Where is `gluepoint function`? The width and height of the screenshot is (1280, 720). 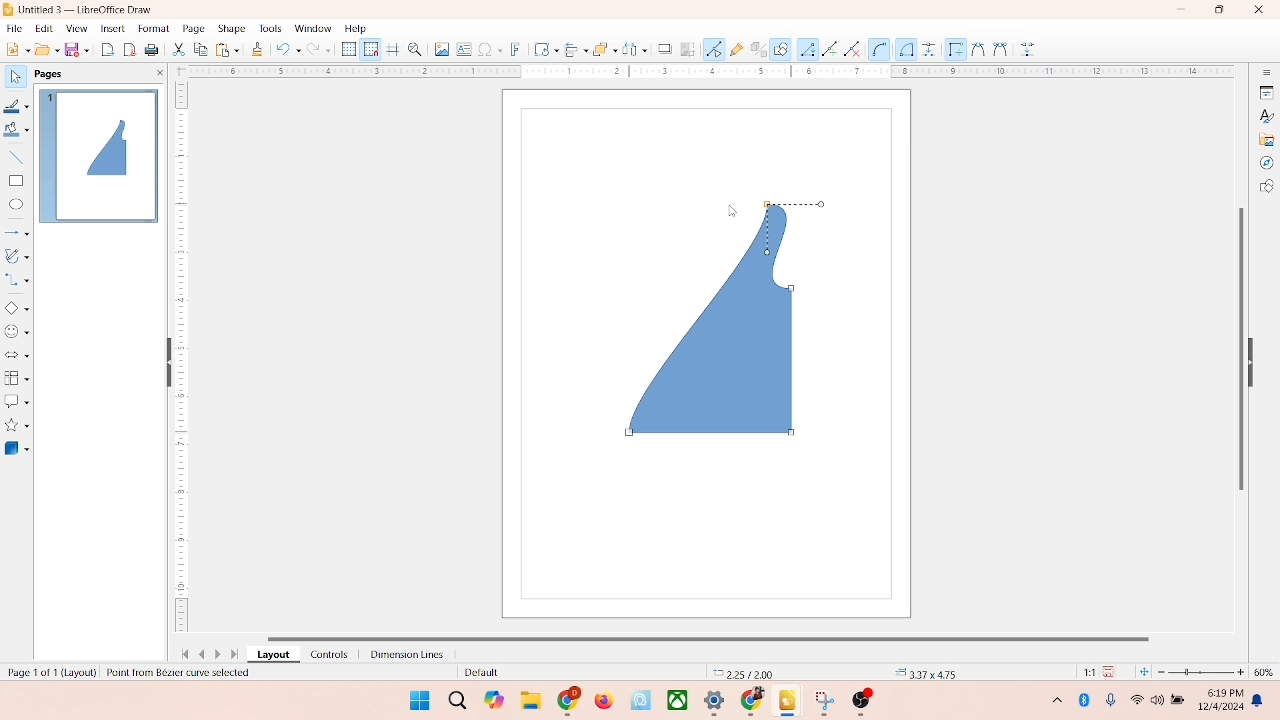
gluepoint function is located at coordinates (735, 50).